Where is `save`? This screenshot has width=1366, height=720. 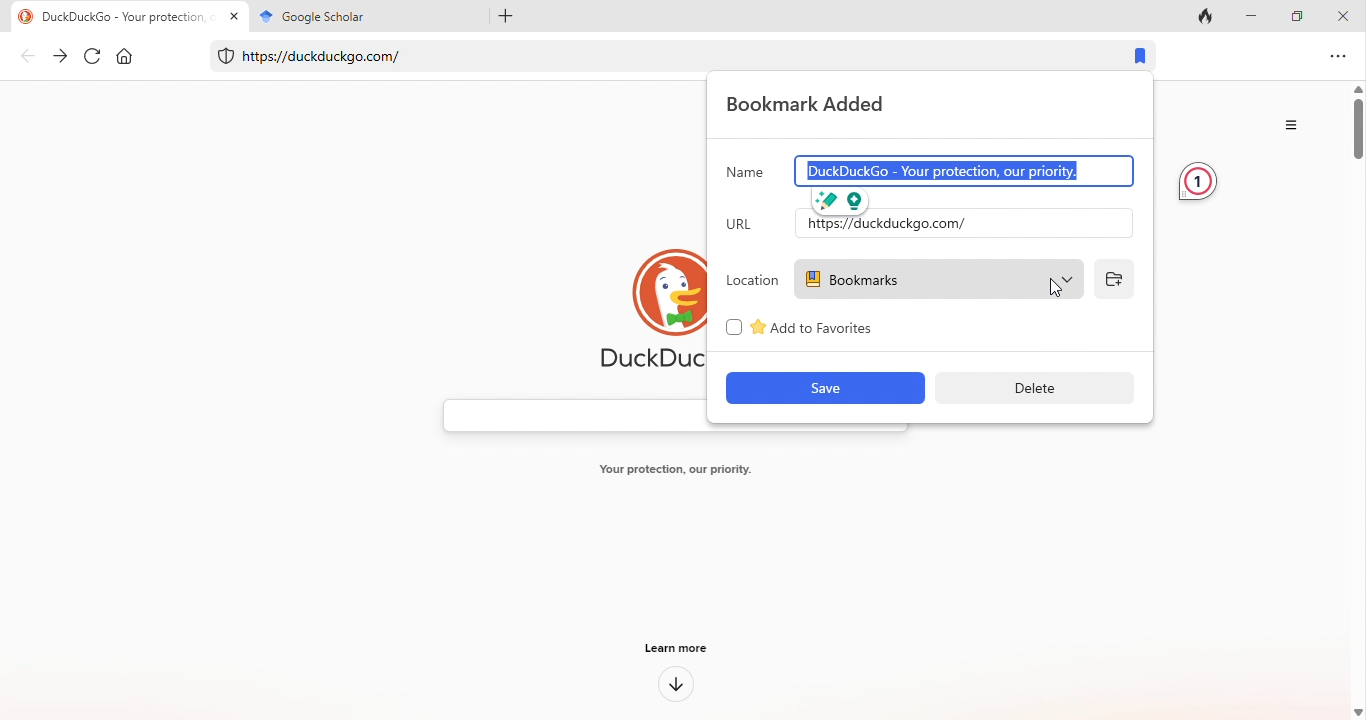
save is located at coordinates (826, 389).